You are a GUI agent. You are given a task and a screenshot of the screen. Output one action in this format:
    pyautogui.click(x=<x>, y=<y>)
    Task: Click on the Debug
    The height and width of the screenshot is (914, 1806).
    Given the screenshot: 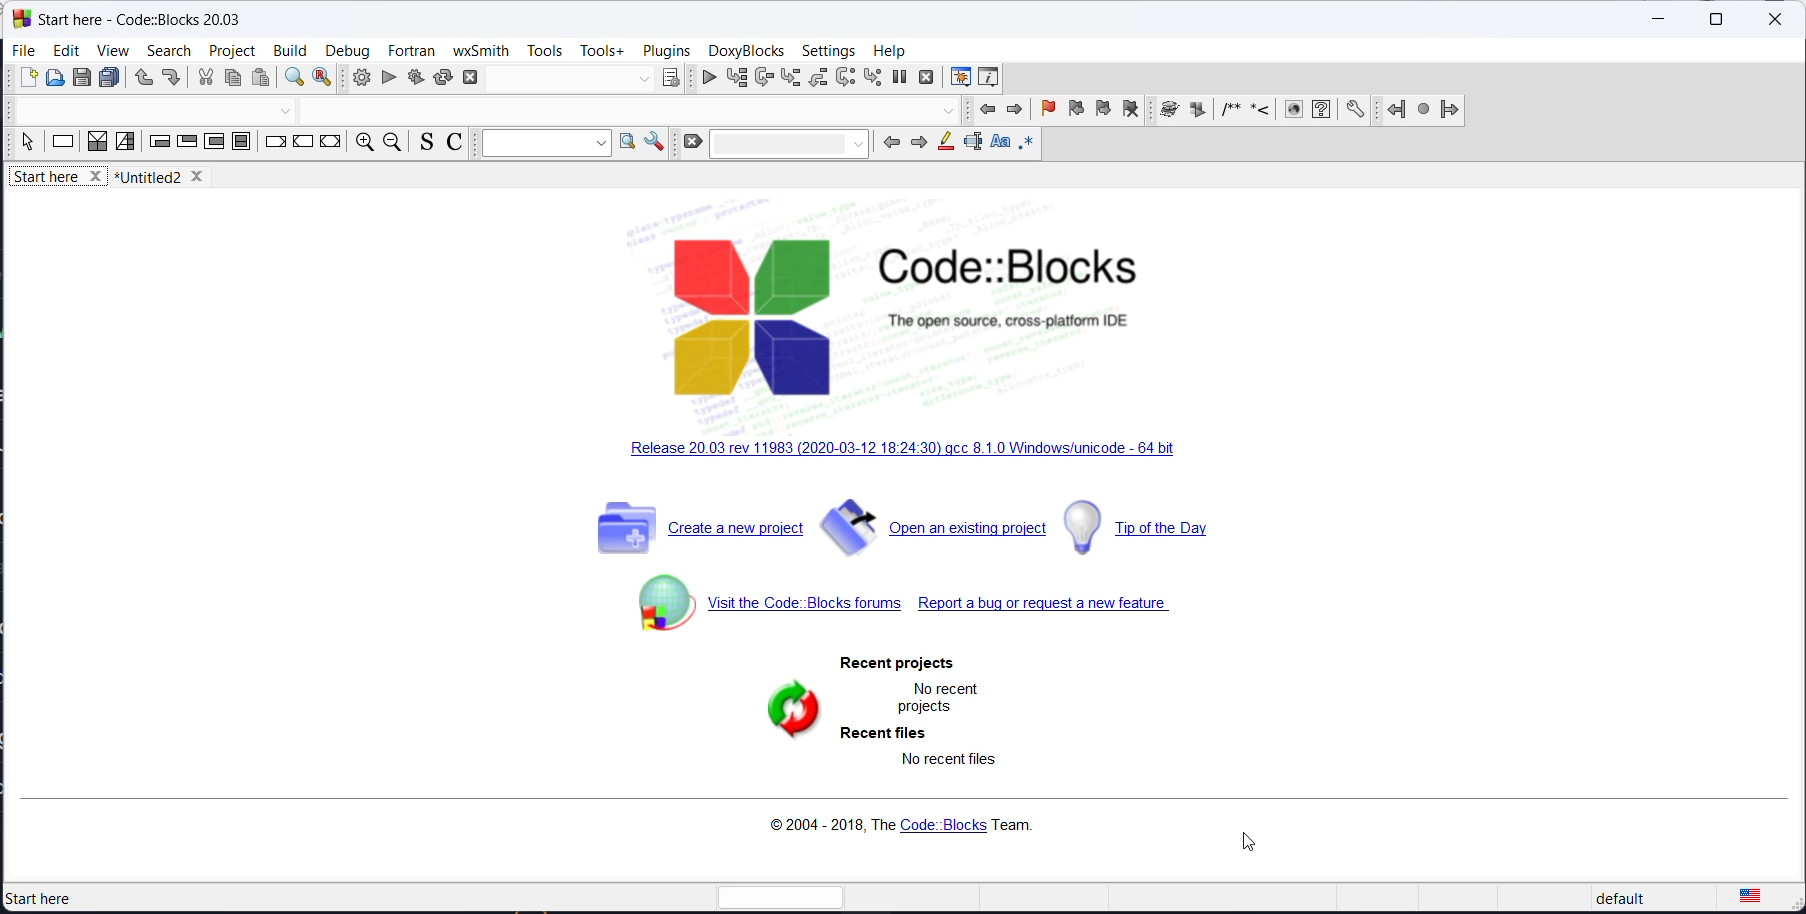 What is the action you would take?
    pyautogui.click(x=347, y=48)
    